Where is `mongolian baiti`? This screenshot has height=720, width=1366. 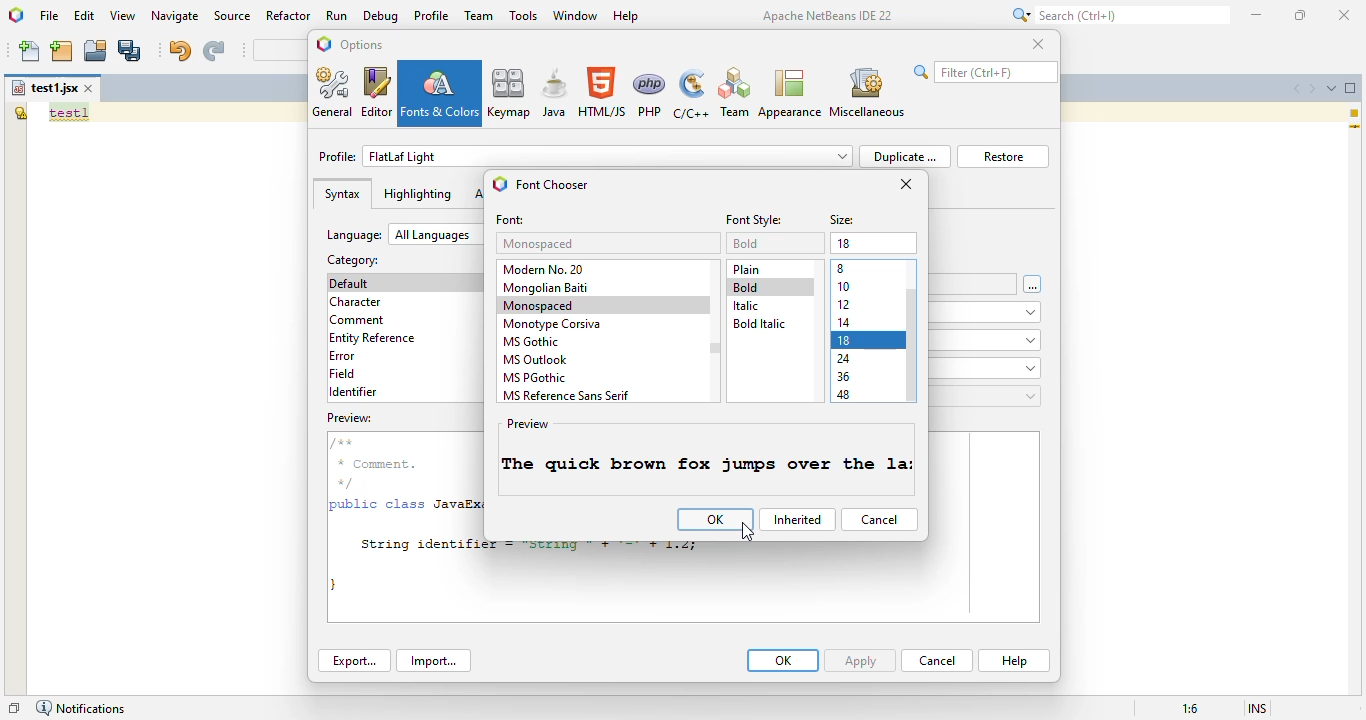 mongolian baiti is located at coordinates (546, 288).